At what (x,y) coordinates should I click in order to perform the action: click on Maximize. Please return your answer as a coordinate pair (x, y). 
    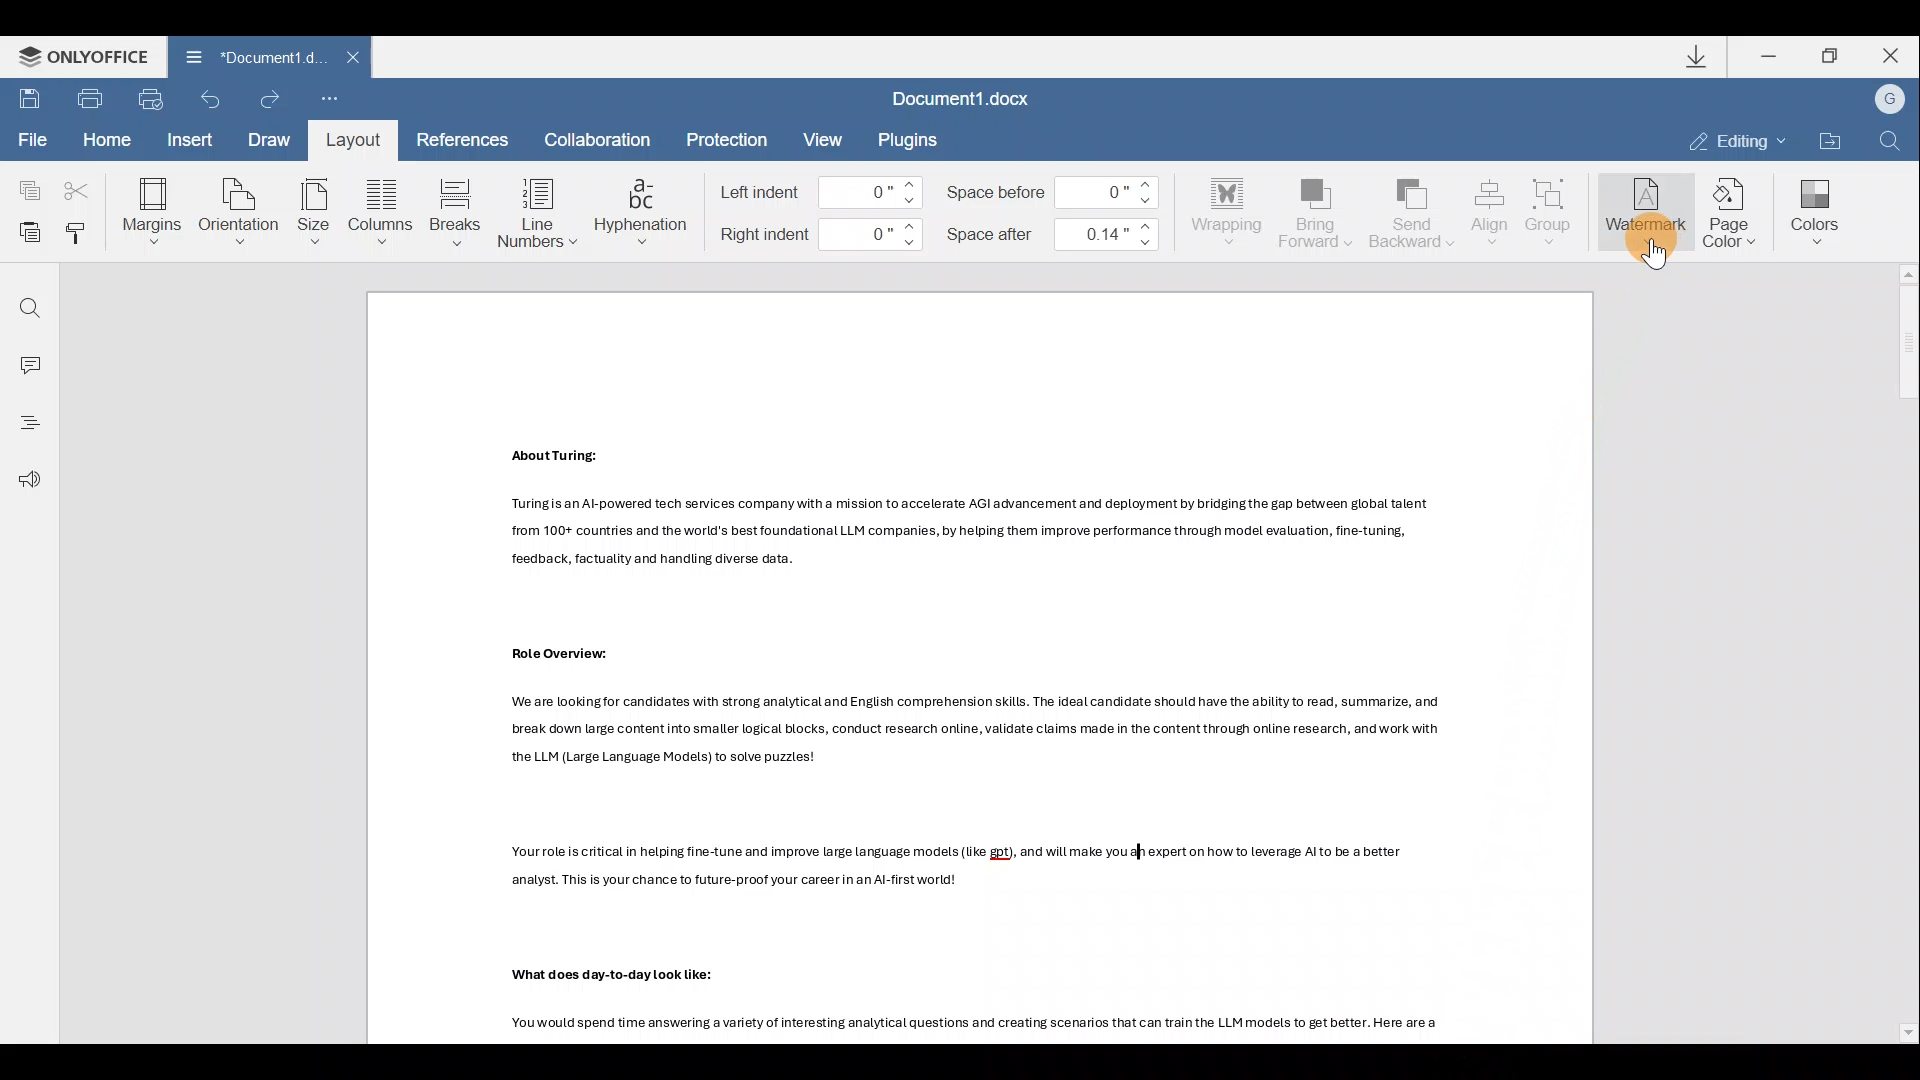
    Looking at the image, I should click on (1828, 56).